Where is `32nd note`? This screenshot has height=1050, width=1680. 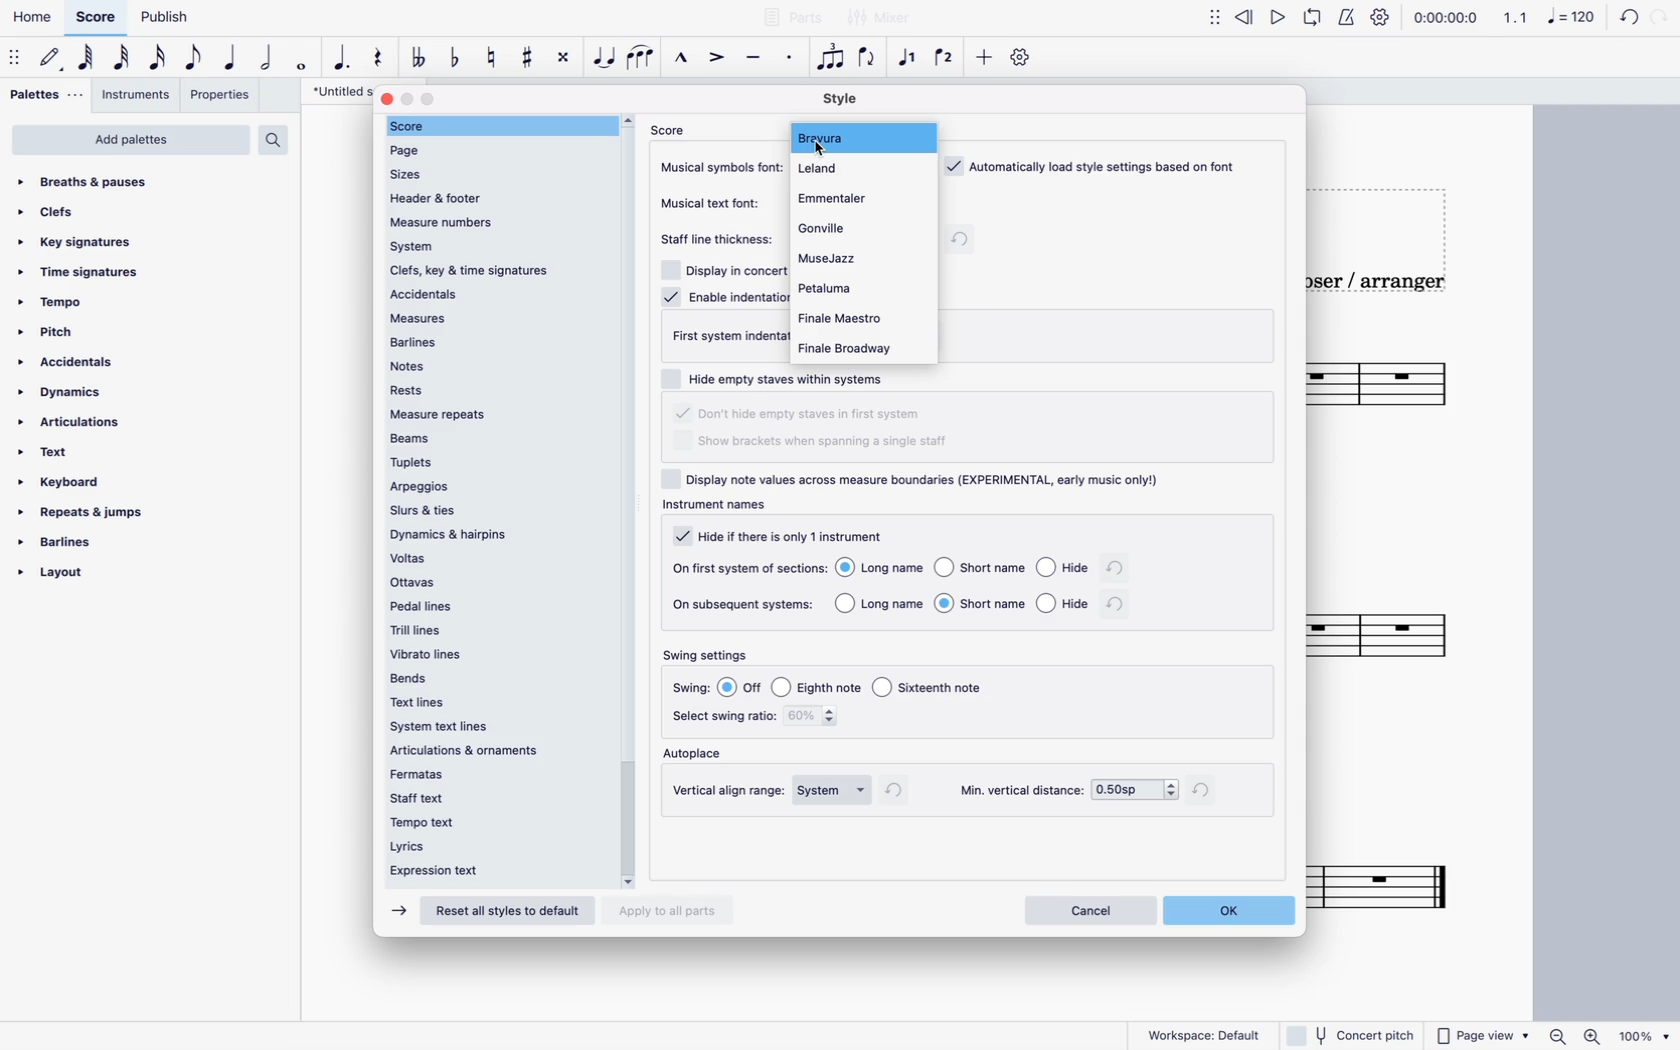 32nd note is located at coordinates (123, 62).